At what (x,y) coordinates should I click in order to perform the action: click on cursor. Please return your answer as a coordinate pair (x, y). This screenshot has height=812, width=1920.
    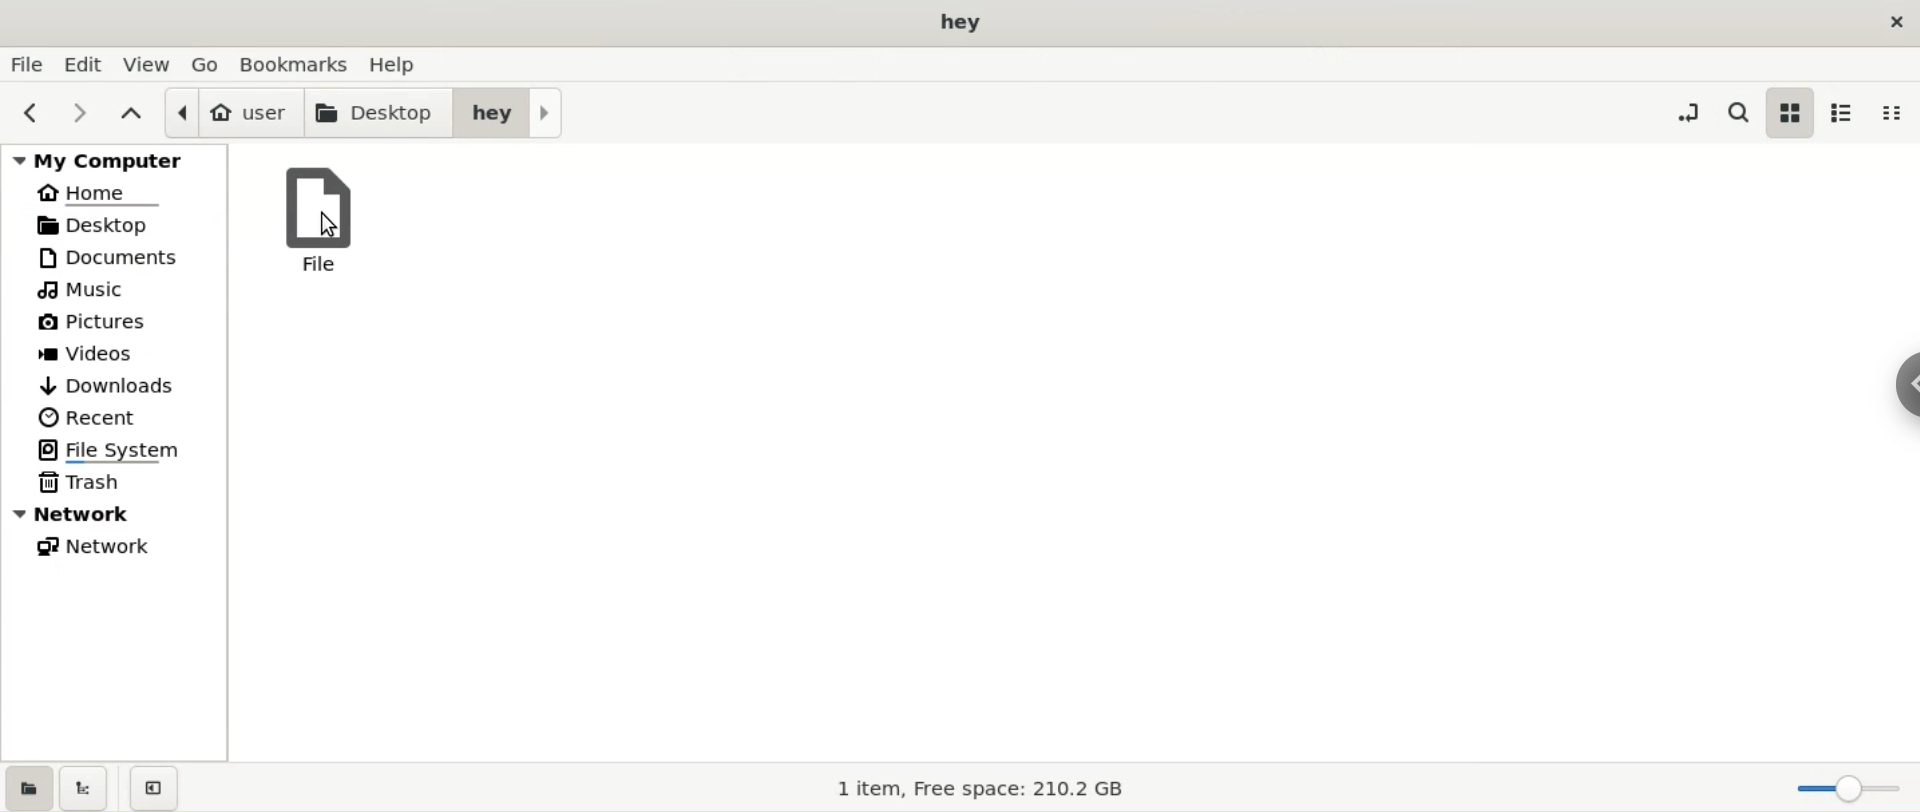
    Looking at the image, I should click on (330, 224).